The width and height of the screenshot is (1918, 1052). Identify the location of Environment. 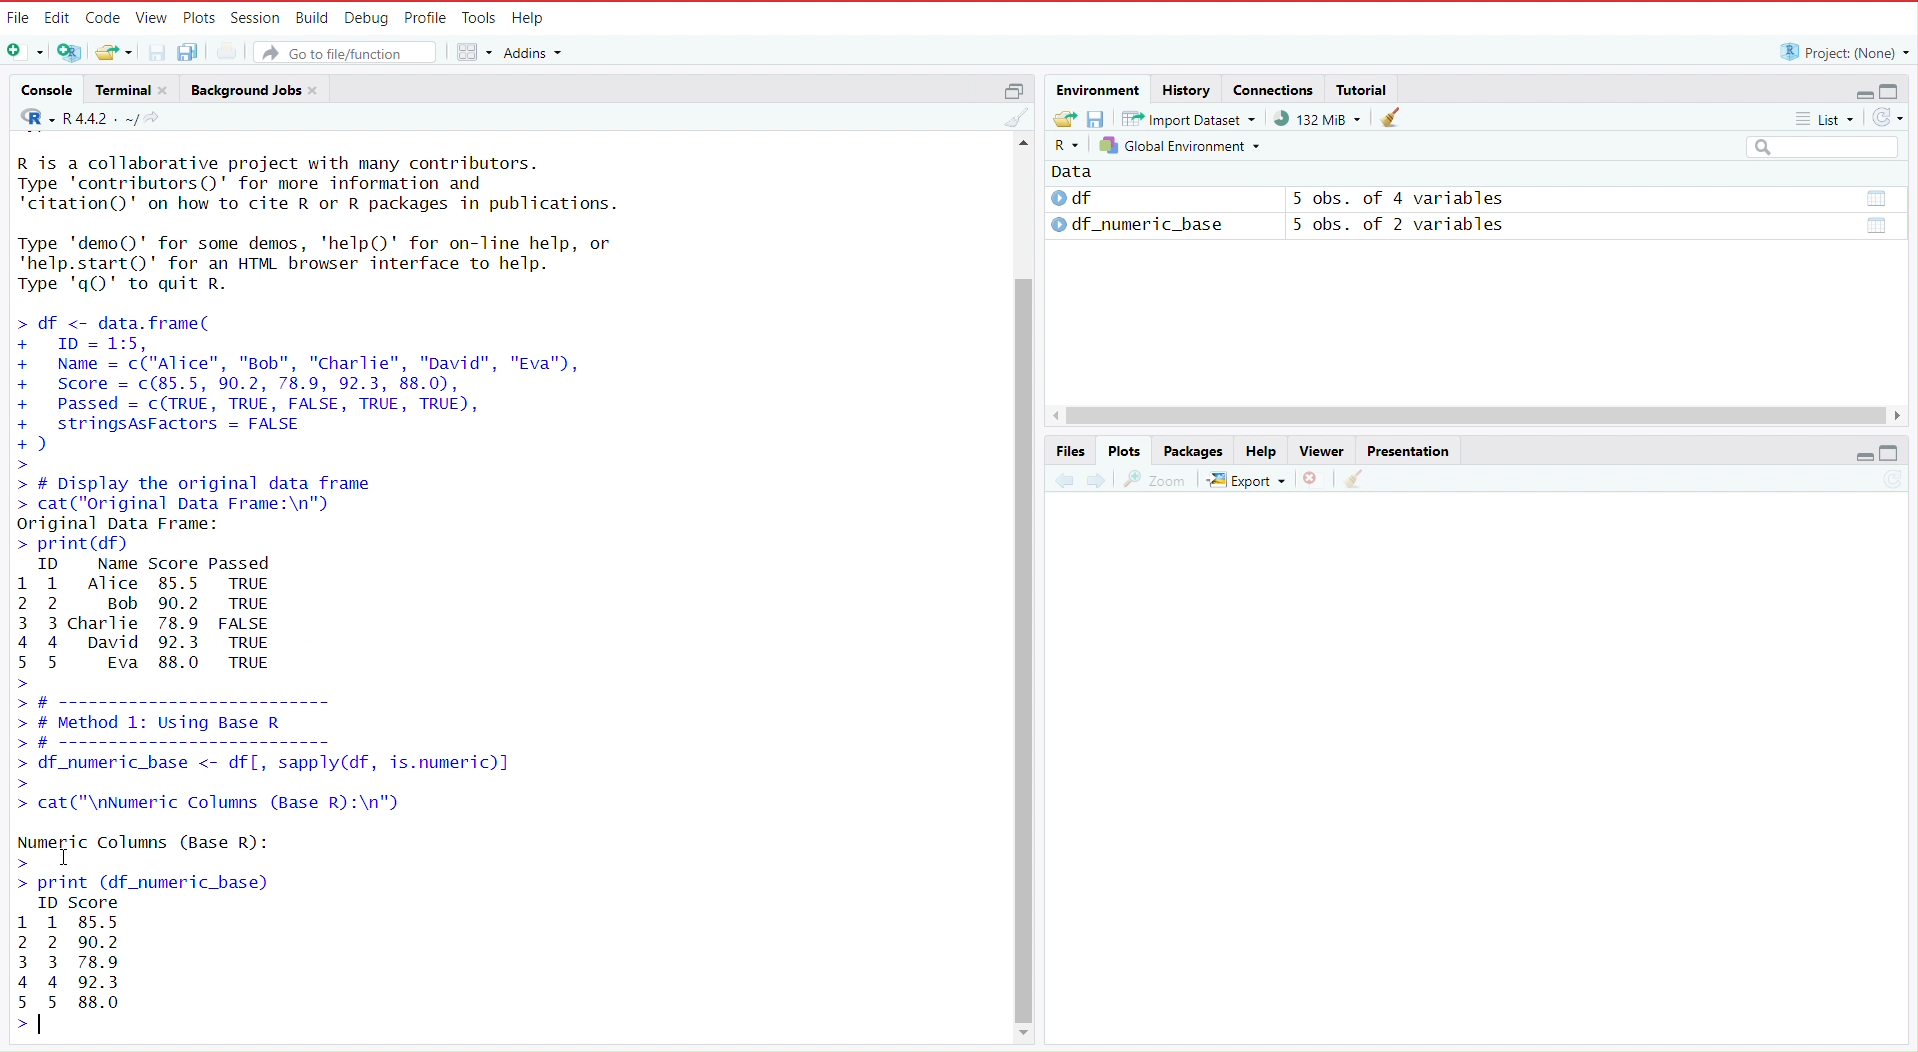
(1100, 87).